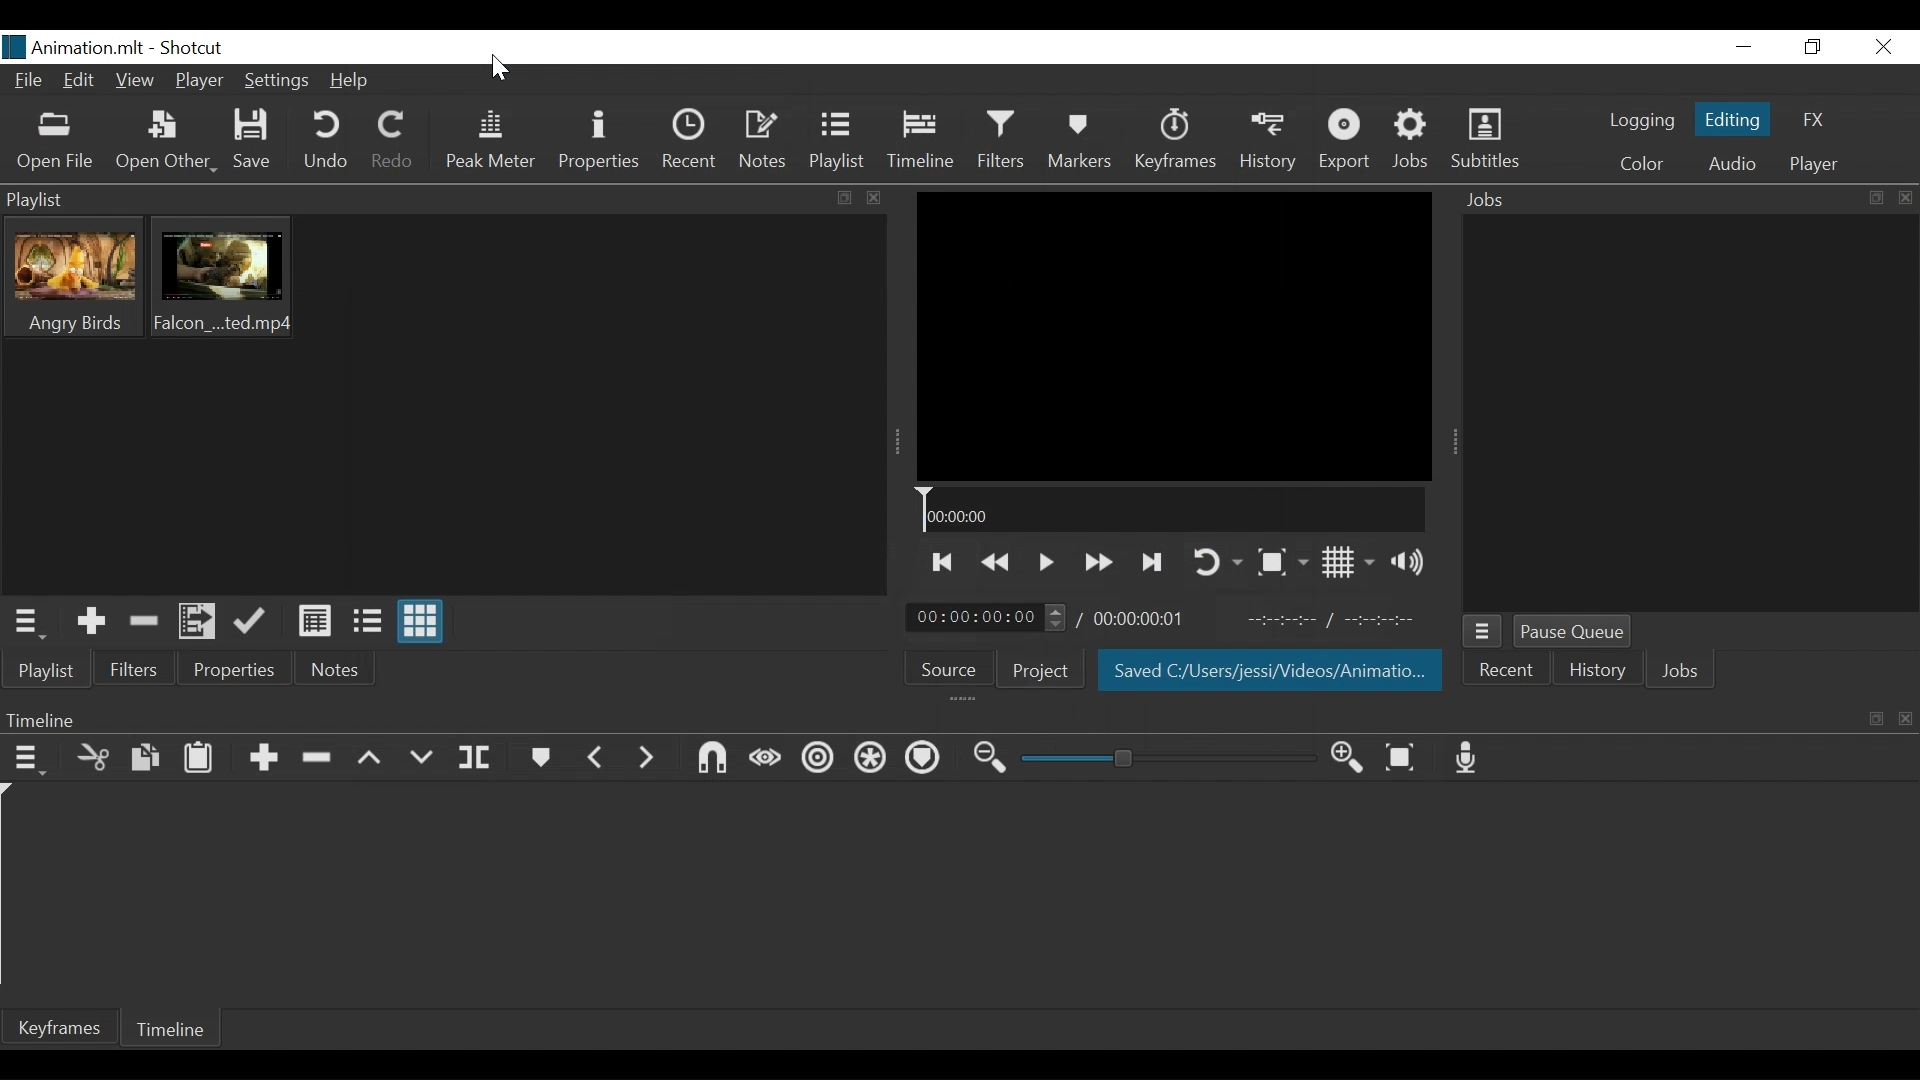  What do you see at coordinates (1269, 672) in the screenshot?
I see `Saved Path` at bounding box center [1269, 672].